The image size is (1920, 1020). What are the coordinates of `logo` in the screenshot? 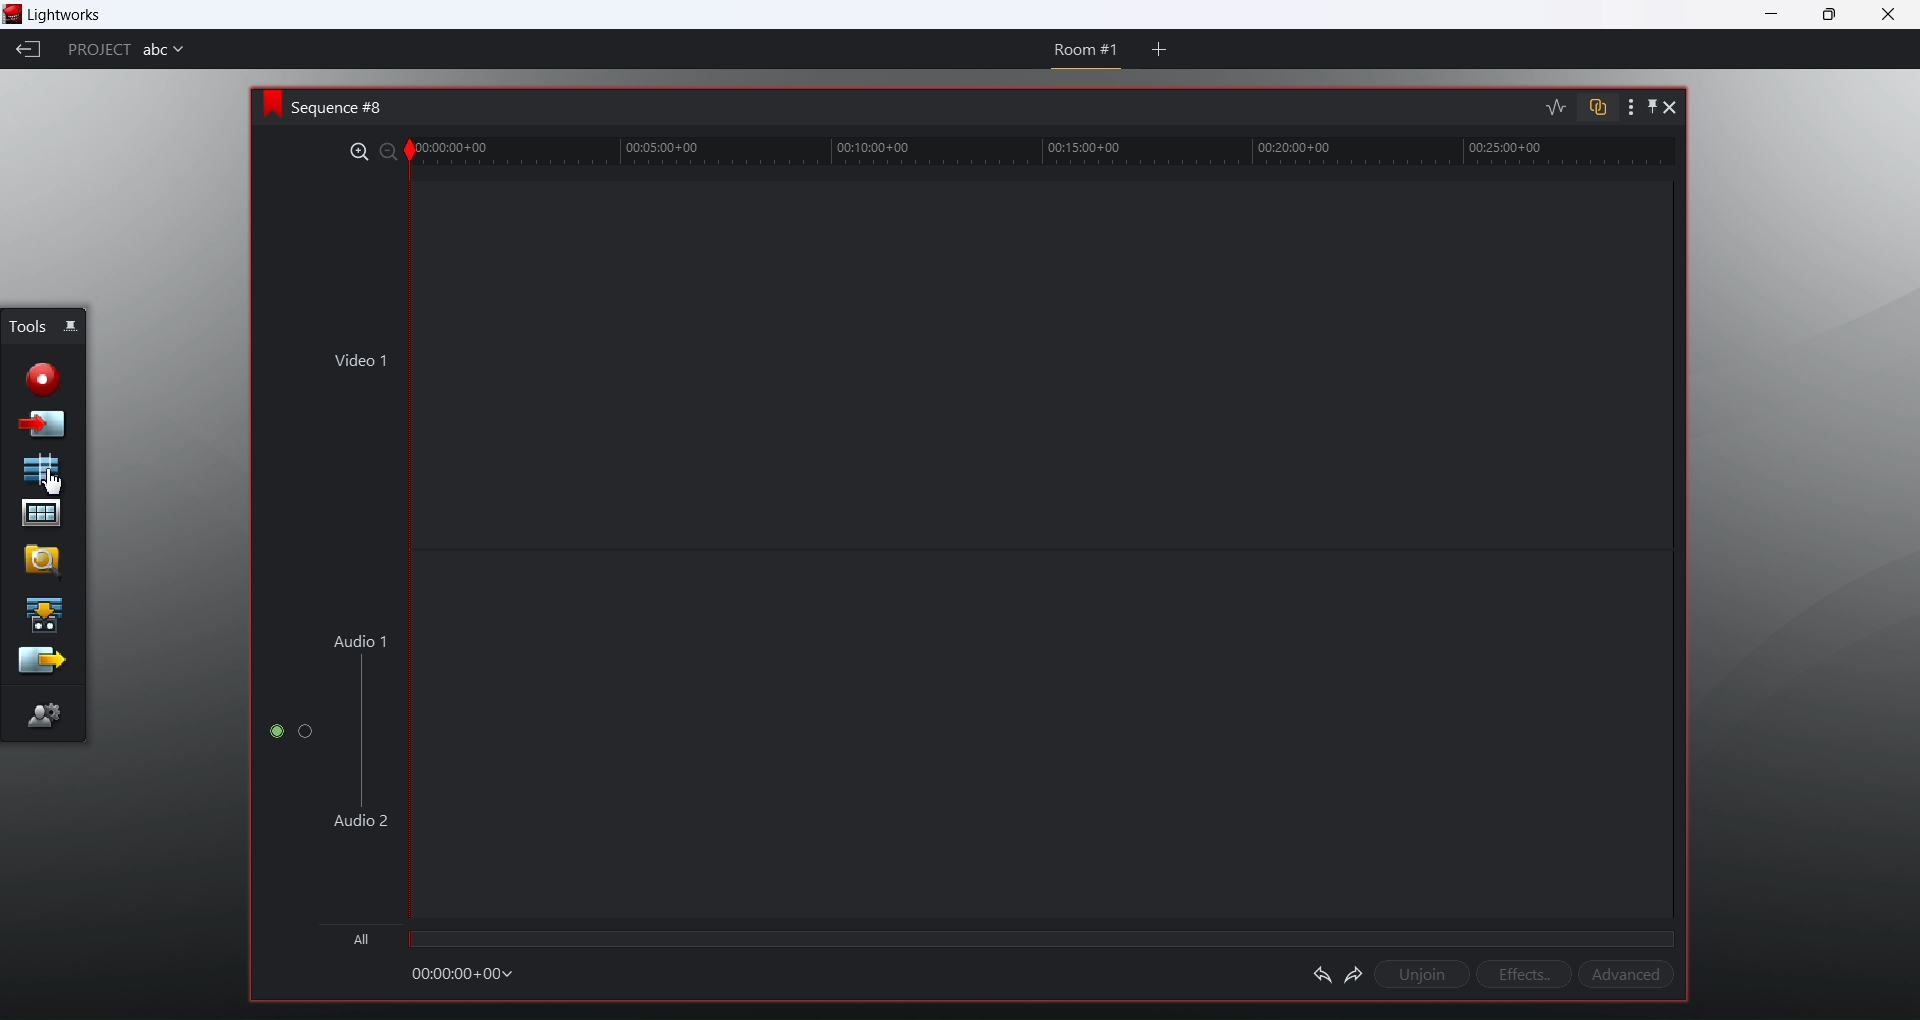 It's located at (266, 104).